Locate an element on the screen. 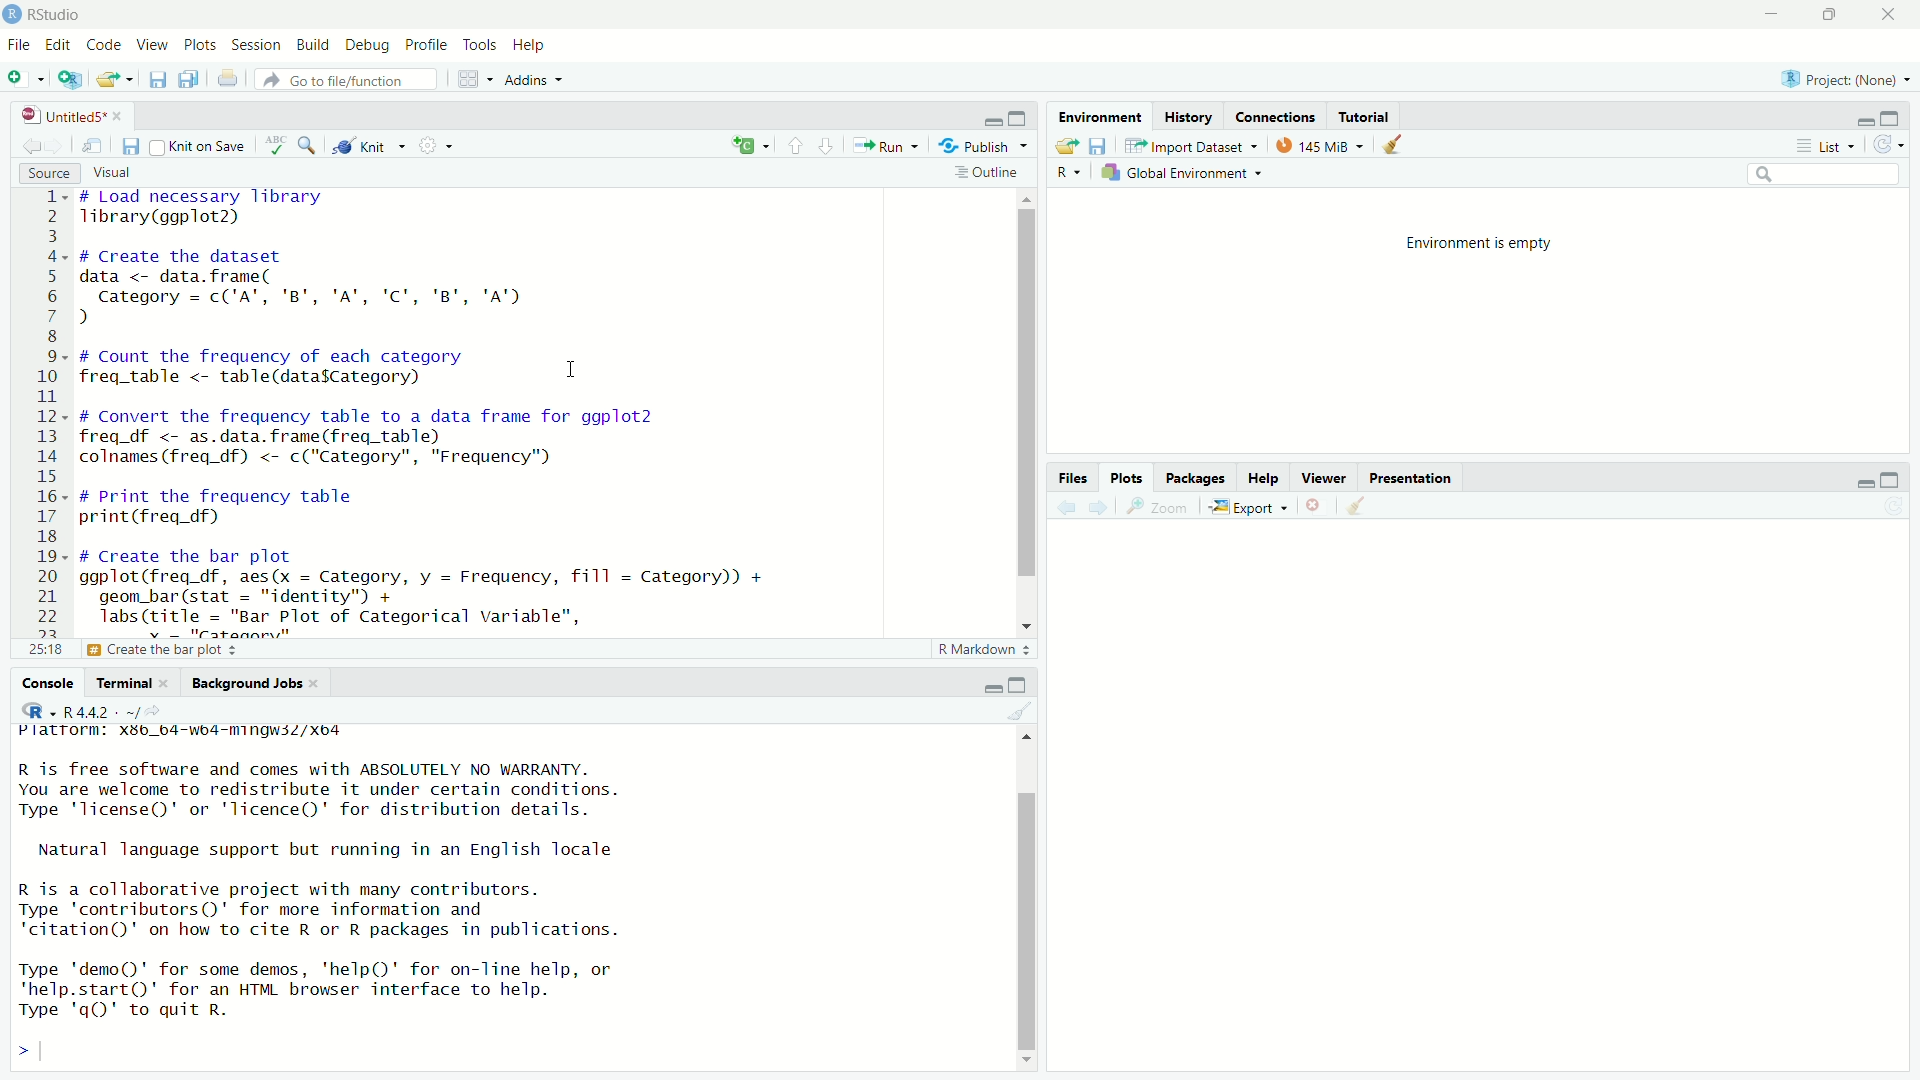  Addins is located at coordinates (536, 83).